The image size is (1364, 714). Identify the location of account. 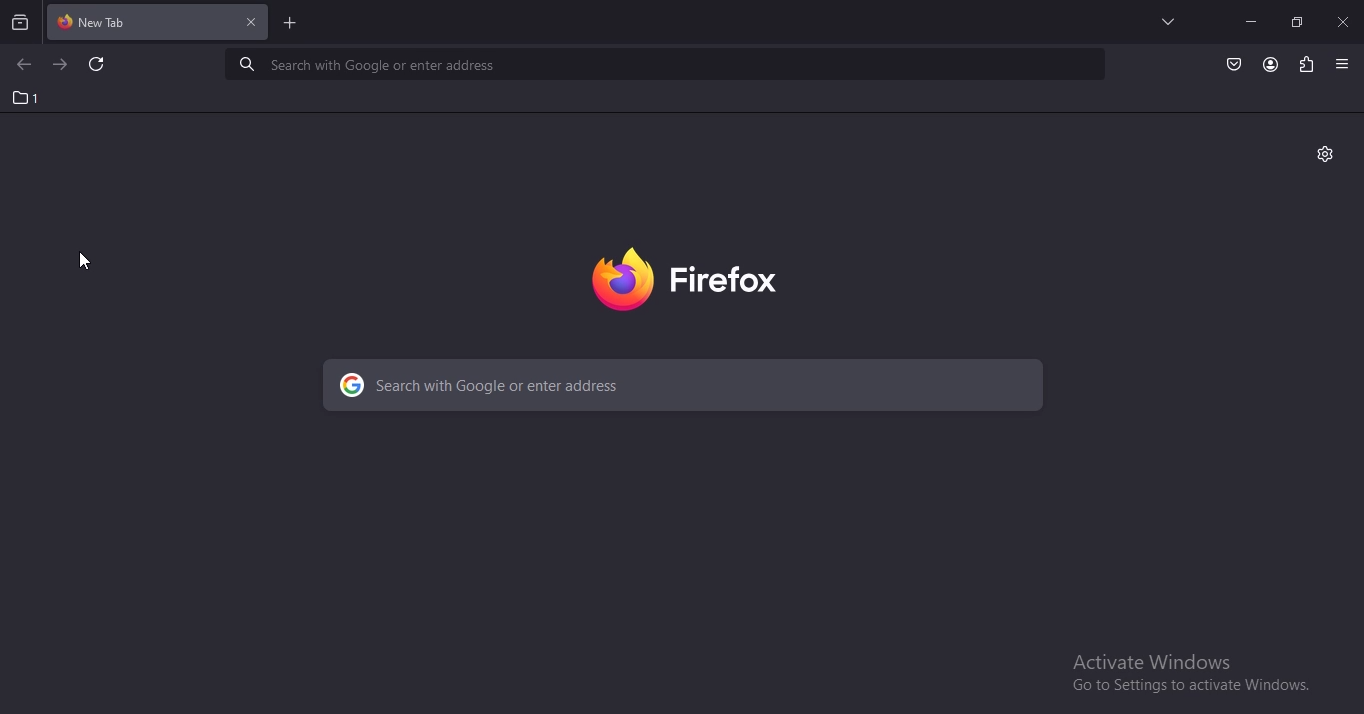
(1271, 64).